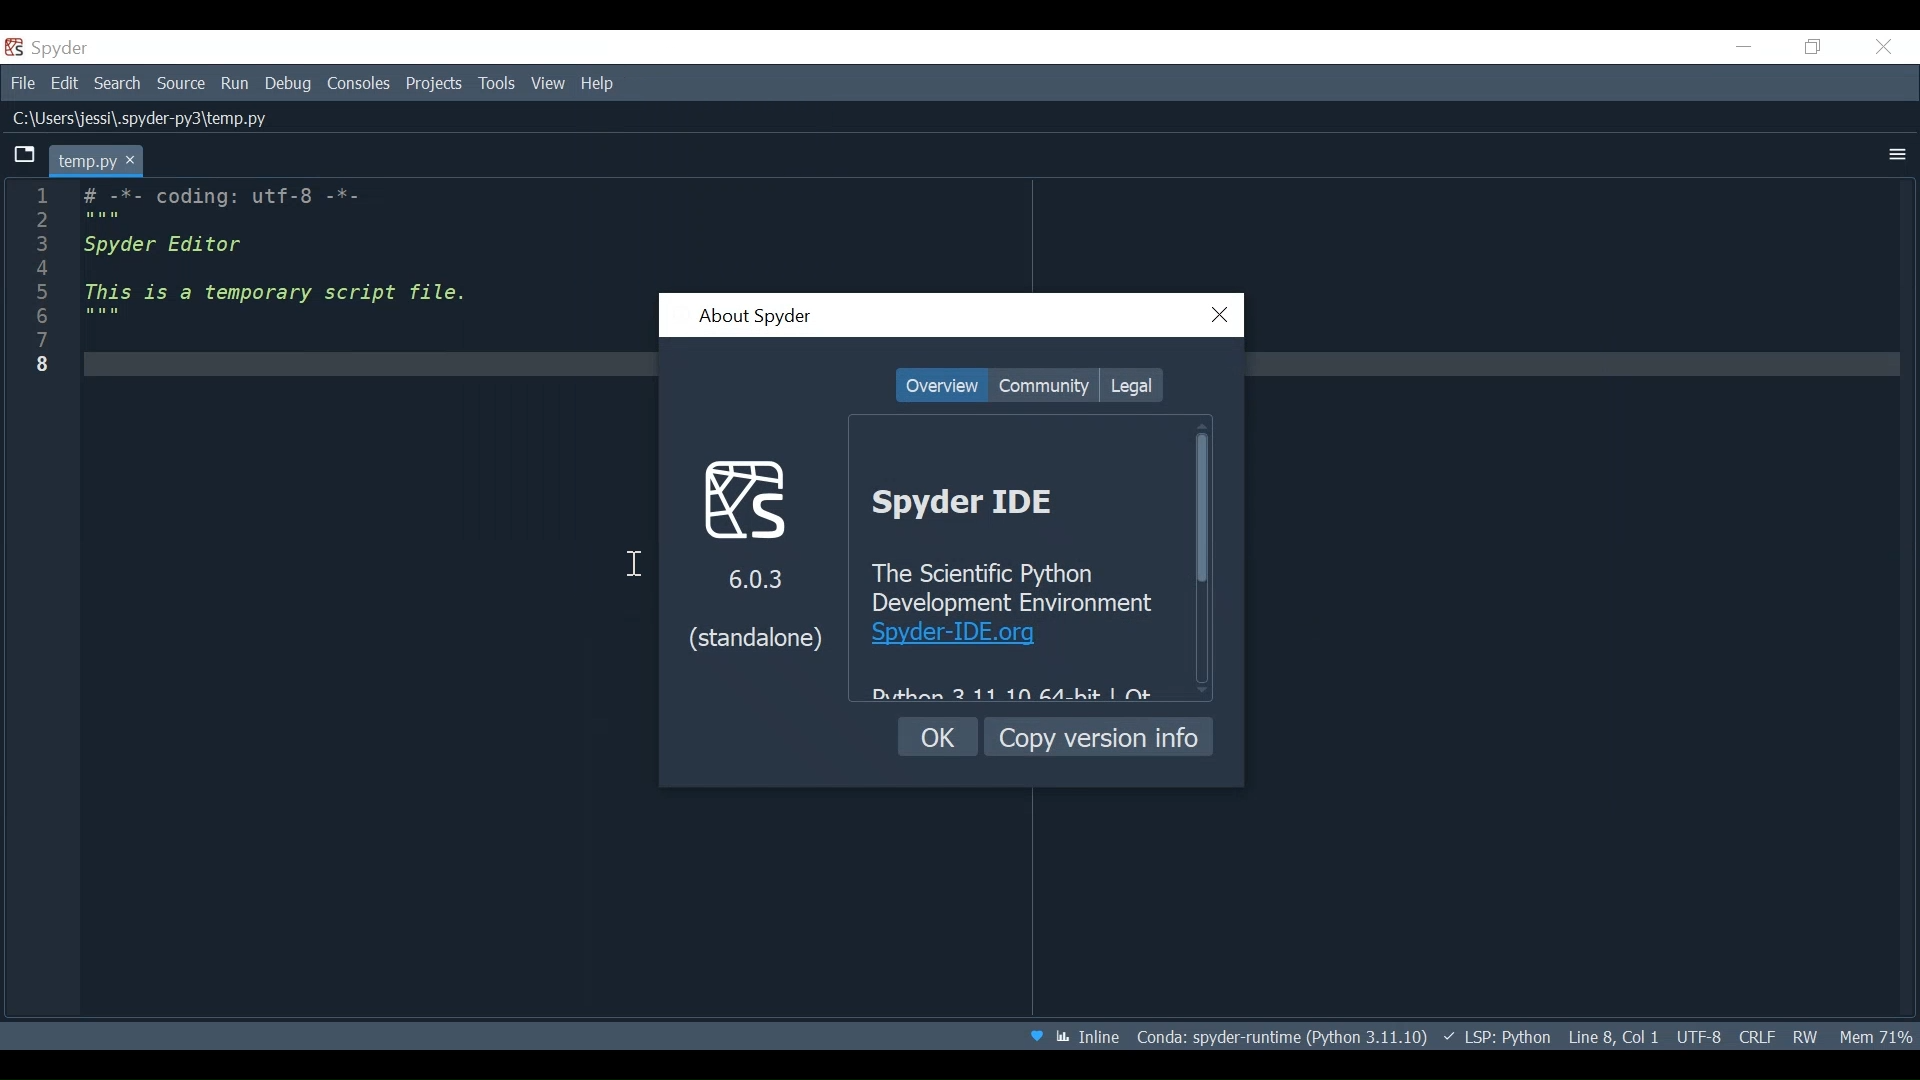 Image resolution: width=1920 pixels, height=1080 pixels. I want to click on Minimize, so click(1744, 47).